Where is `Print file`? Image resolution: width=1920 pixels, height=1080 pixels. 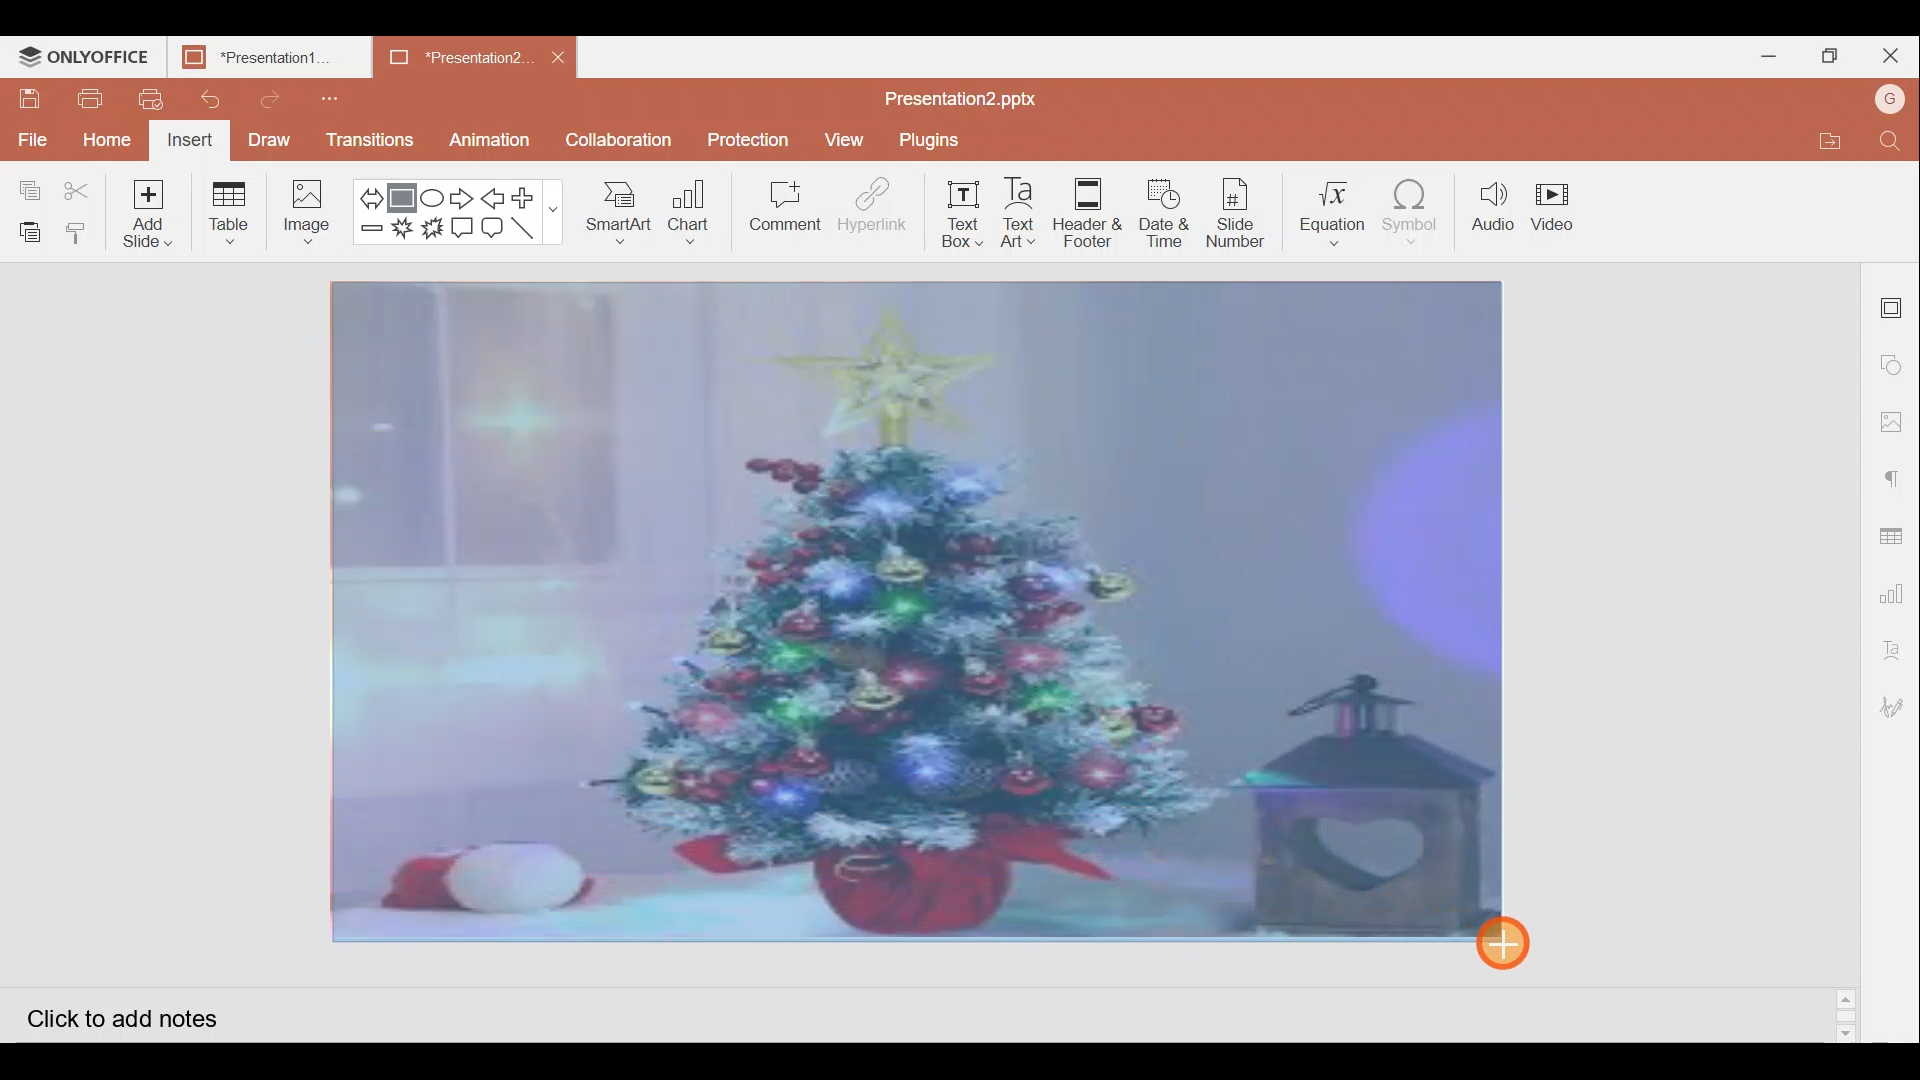 Print file is located at coordinates (82, 100).